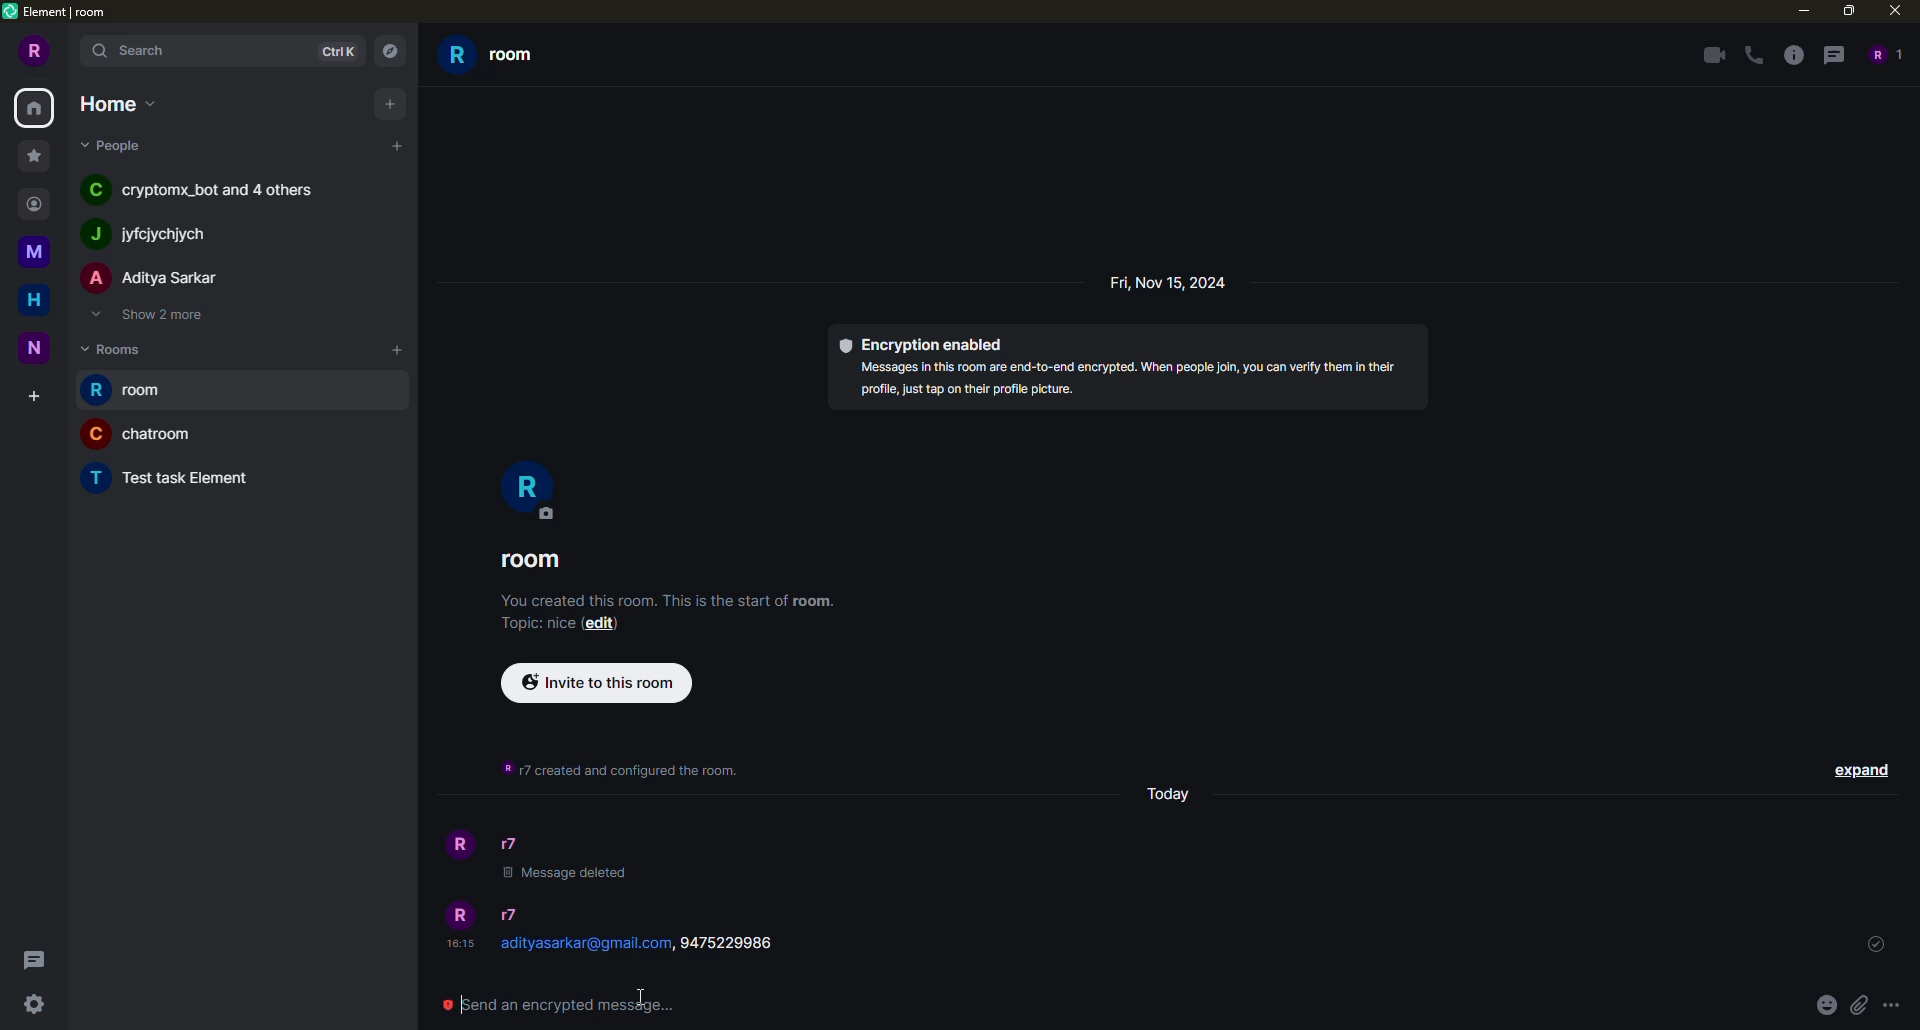 The width and height of the screenshot is (1920, 1030). What do you see at coordinates (38, 349) in the screenshot?
I see `space` at bounding box center [38, 349].